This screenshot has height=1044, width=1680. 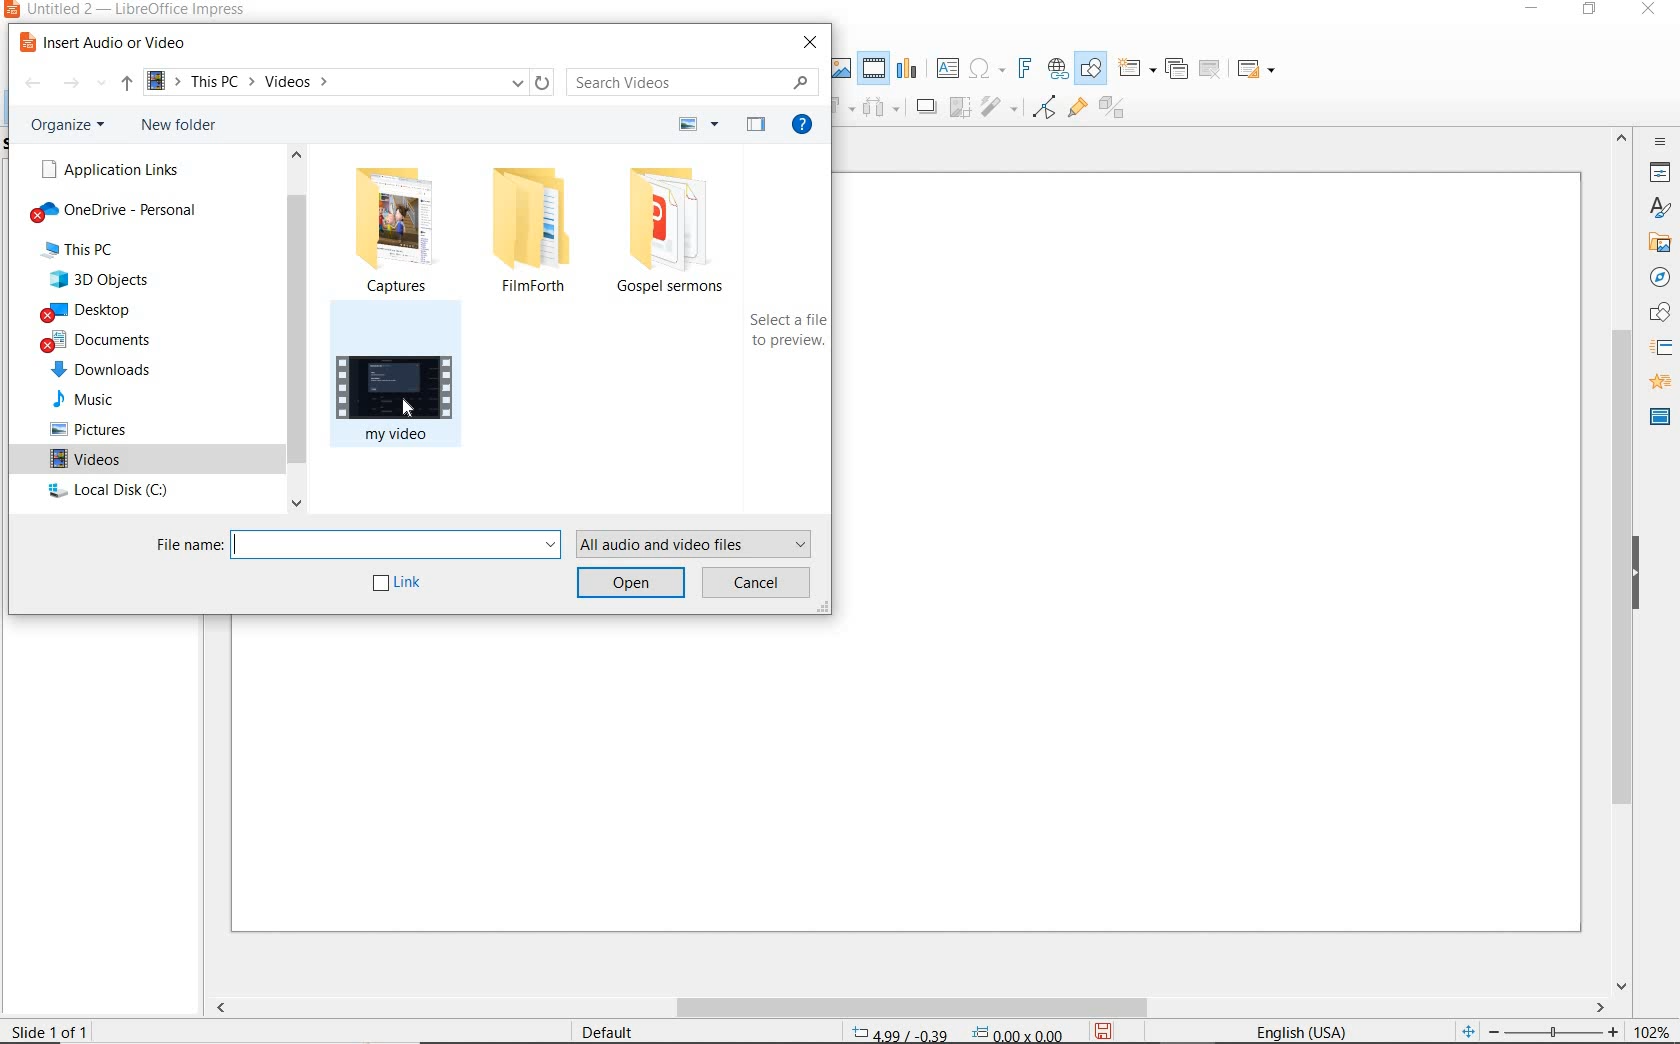 What do you see at coordinates (1659, 212) in the screenshot?
I see `styles` at bounding box center [1659, 212].